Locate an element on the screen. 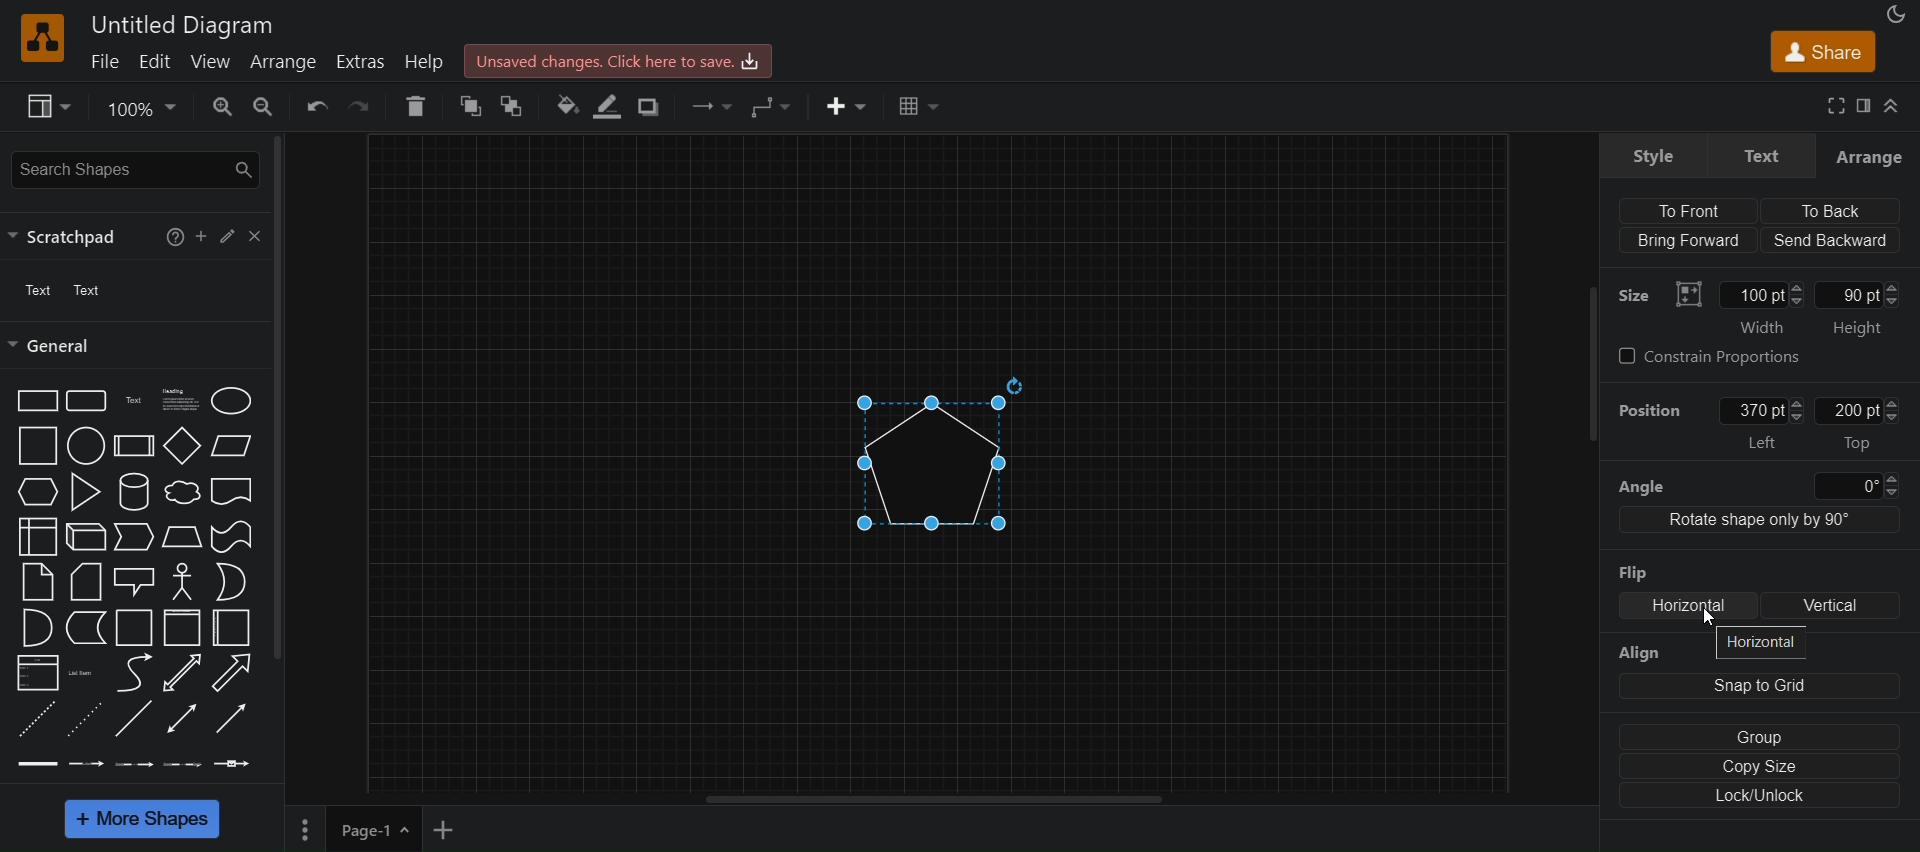 This screenshot has width=1920, height=852. Horizontal is located at coordinates (1689, 606).